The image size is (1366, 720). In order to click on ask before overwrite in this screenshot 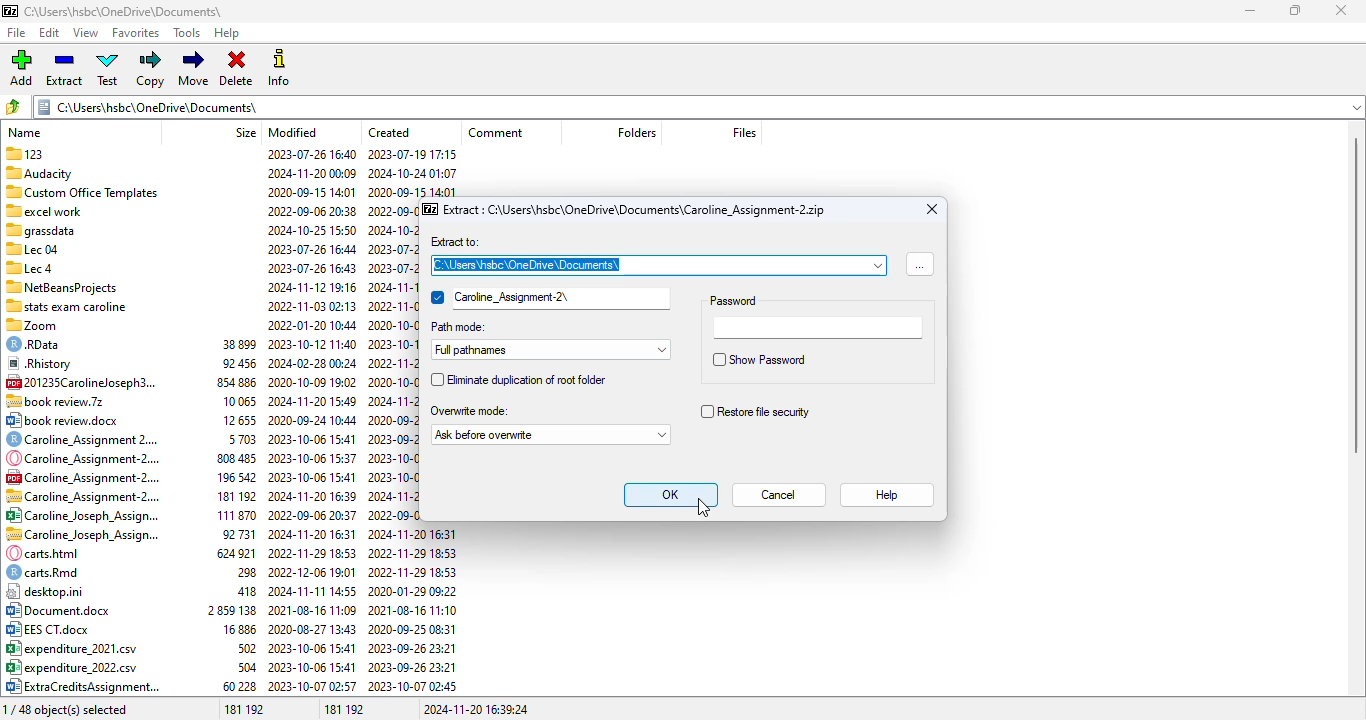, I will do `click(550, 434)`.